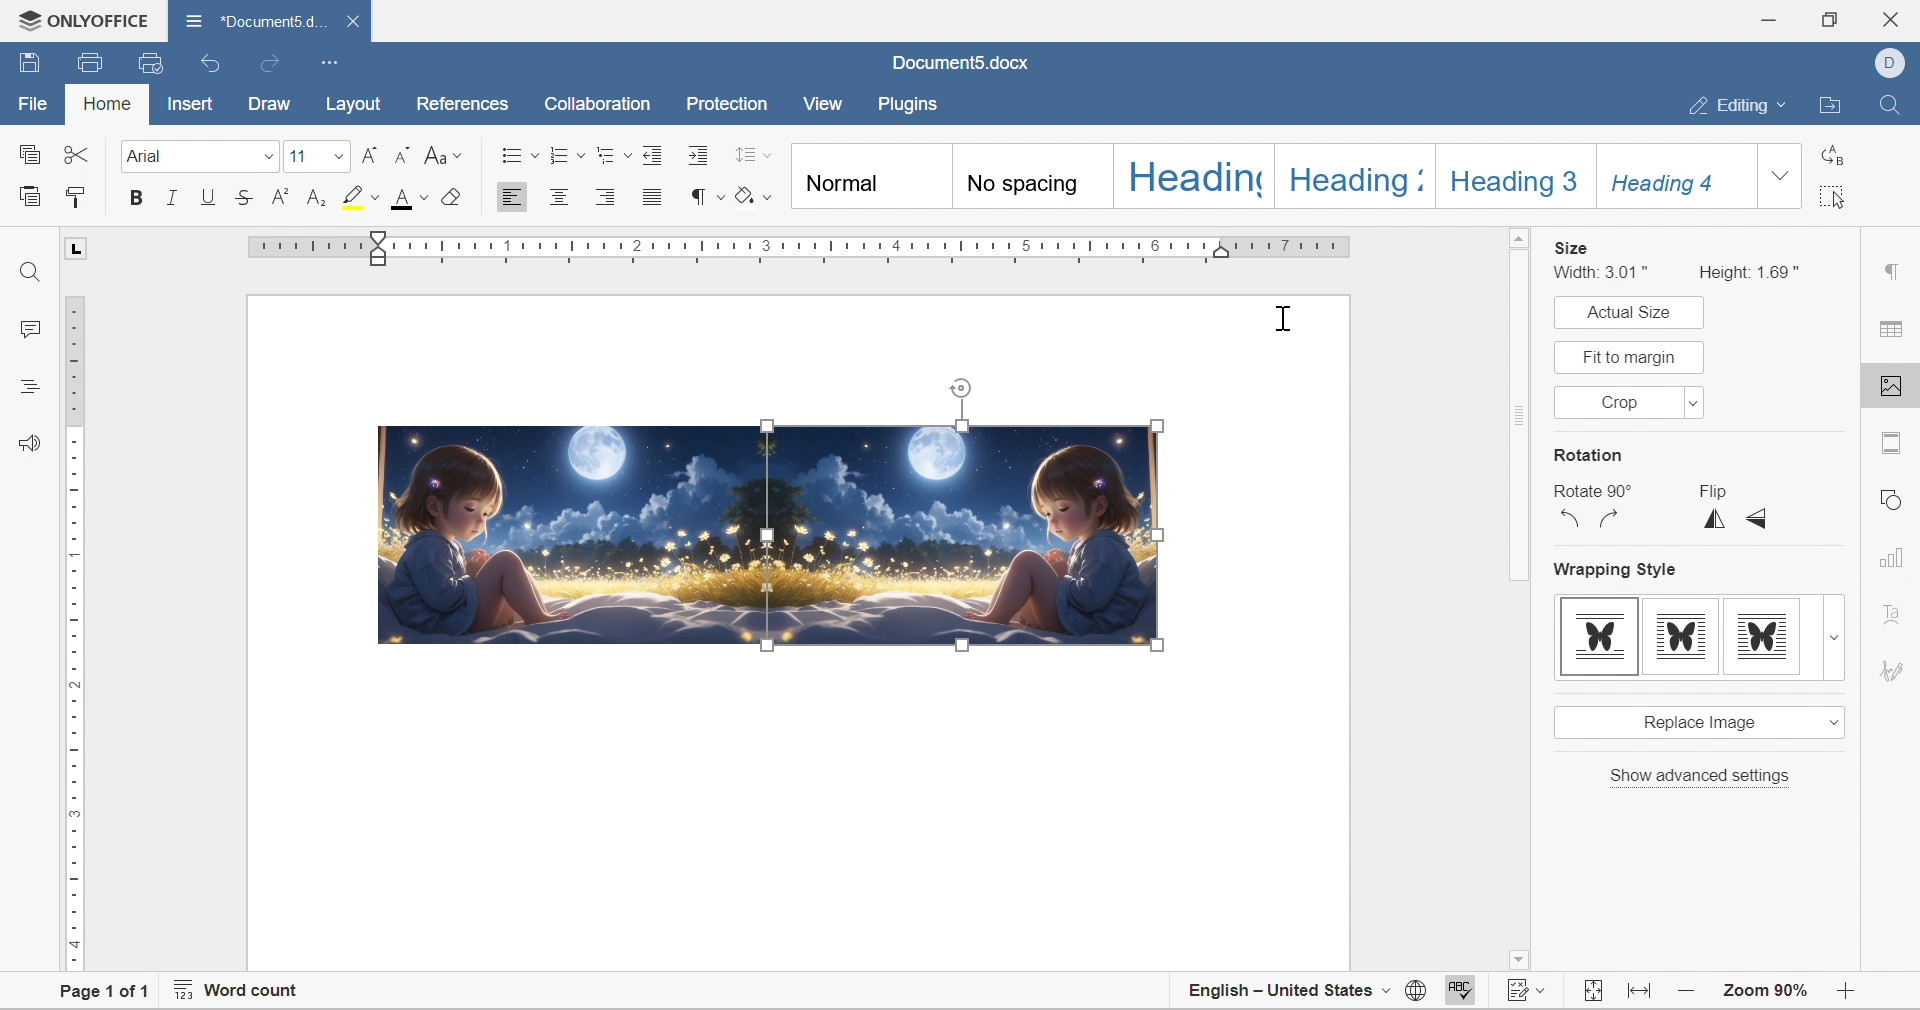 Image resolution: width=1920 pixels, height=1010 pixels. I want to click on highlight color, so click(363, 196).